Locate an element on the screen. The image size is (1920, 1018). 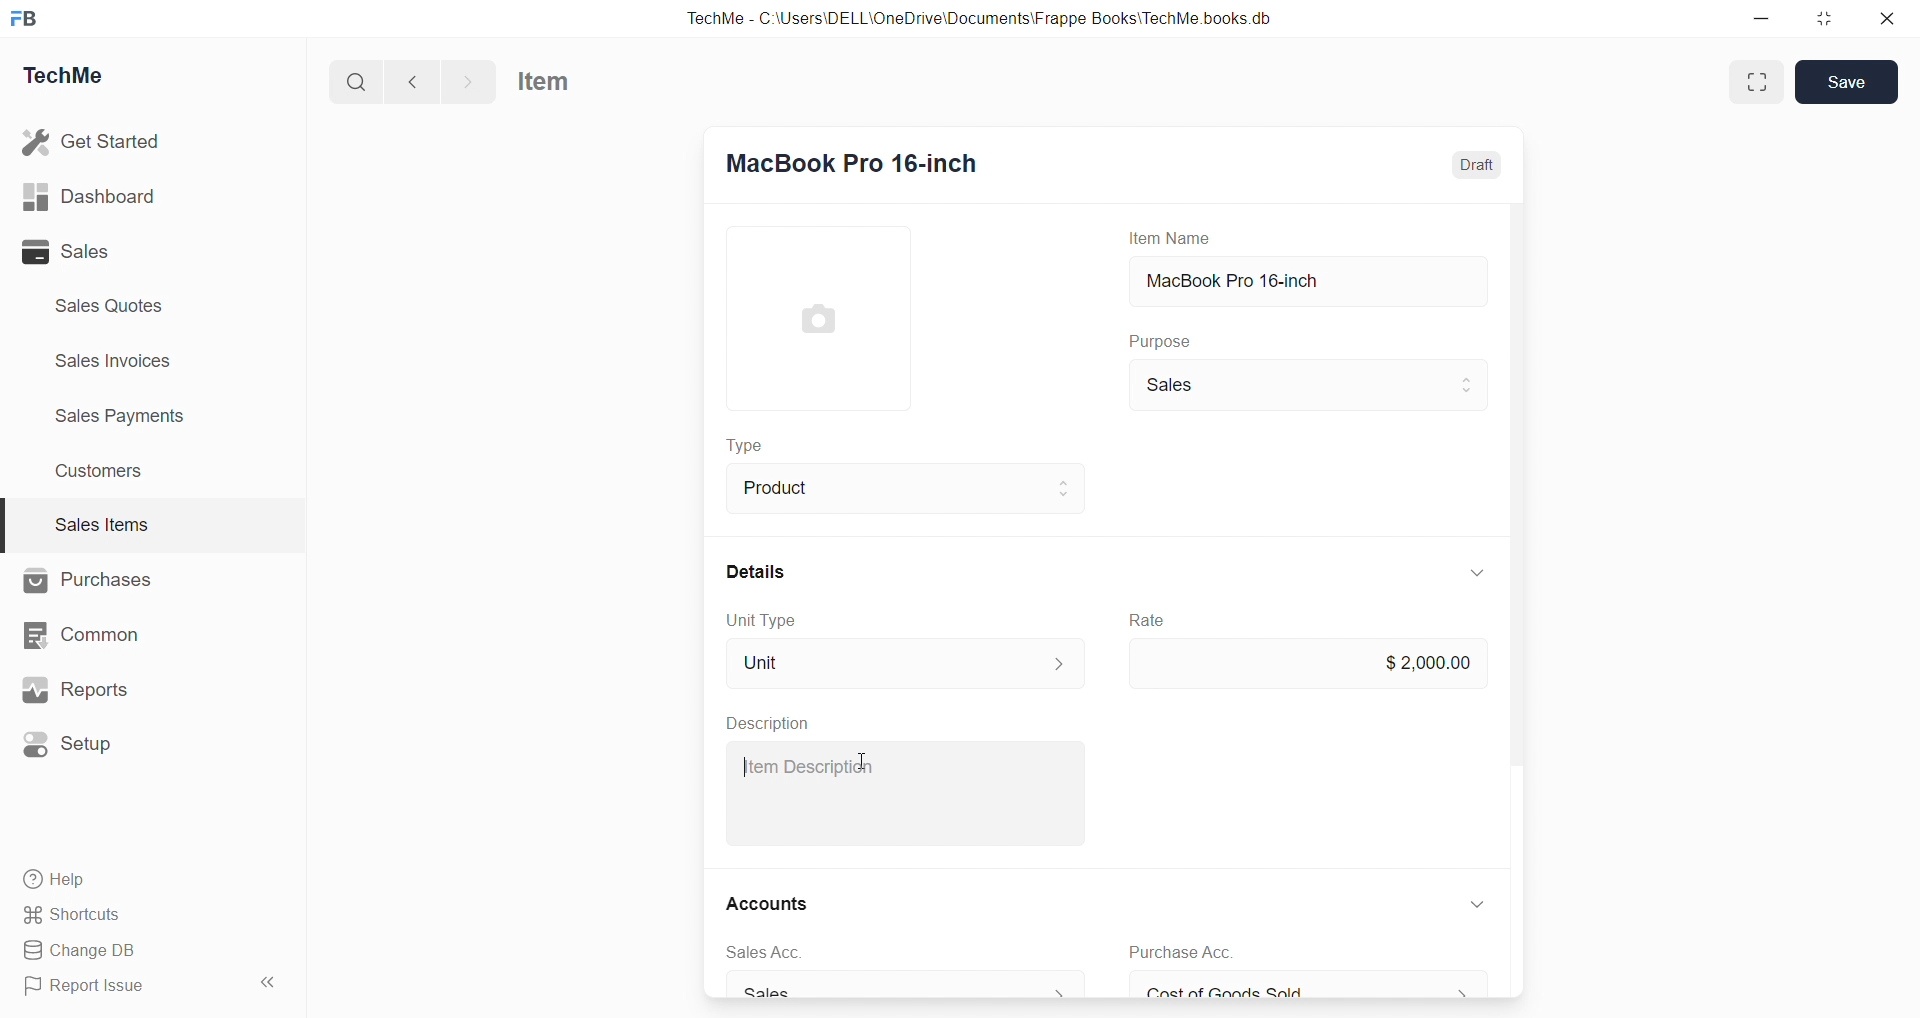
MacBook Pro 16-inch is located at coordinates (1306, 281).